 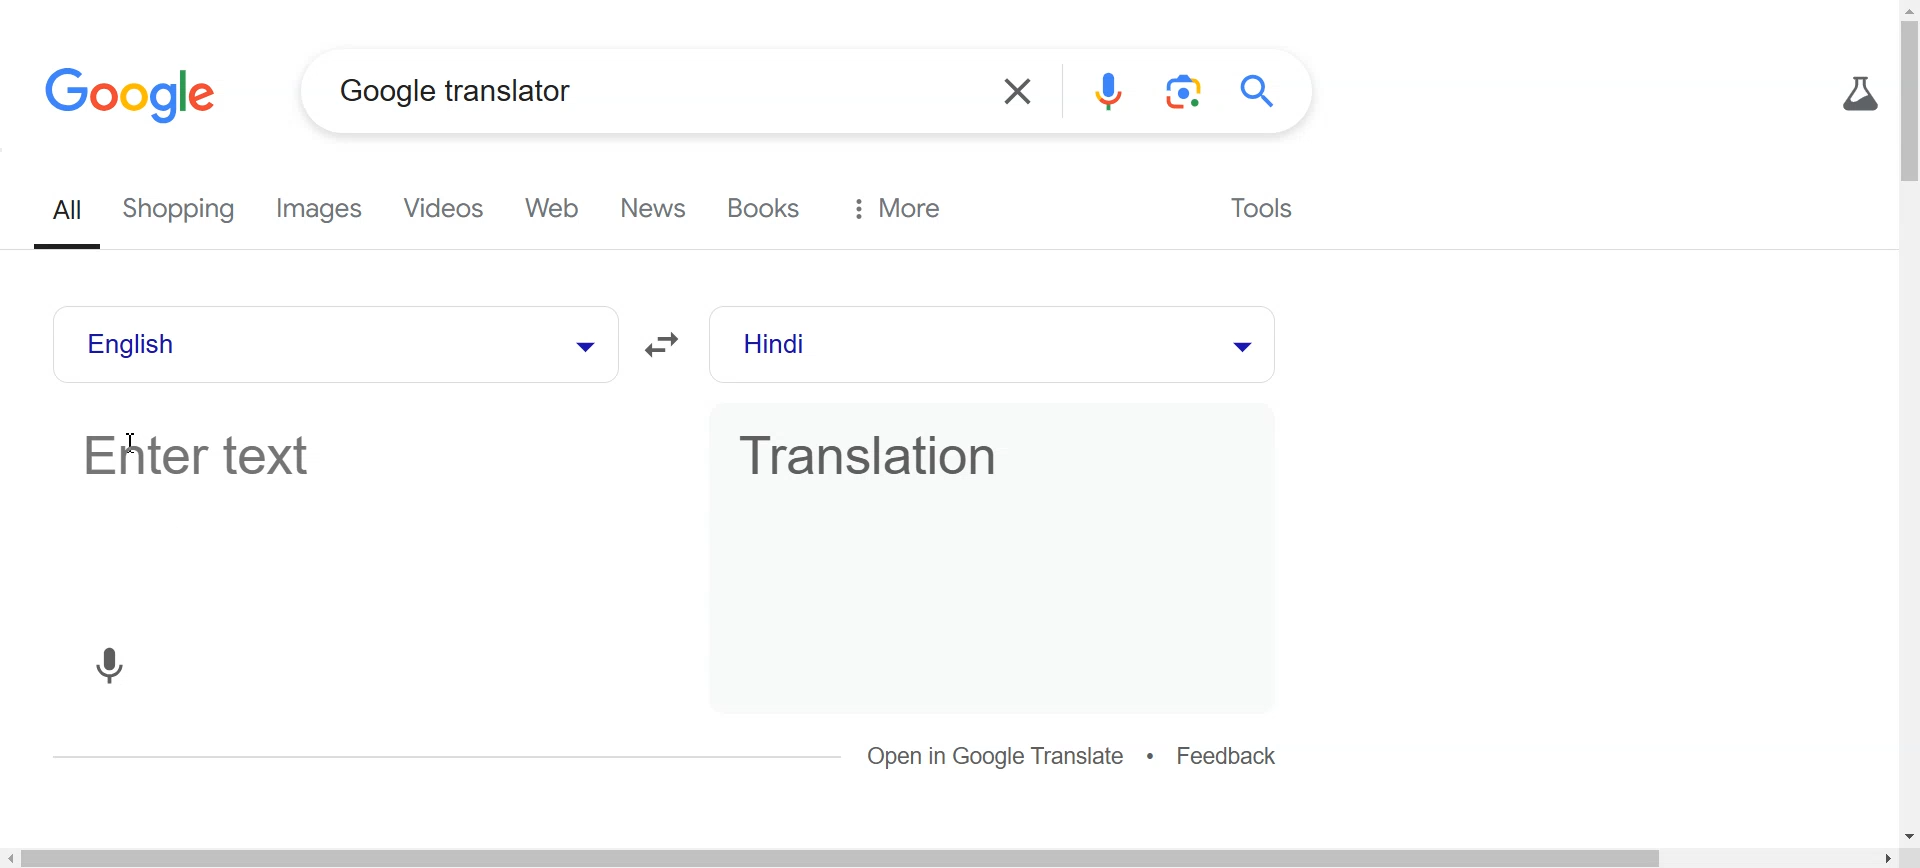 What do you see at coordinates (448, 210) in the screenshot?
I see `Videos` at bounding box center [448, 210].